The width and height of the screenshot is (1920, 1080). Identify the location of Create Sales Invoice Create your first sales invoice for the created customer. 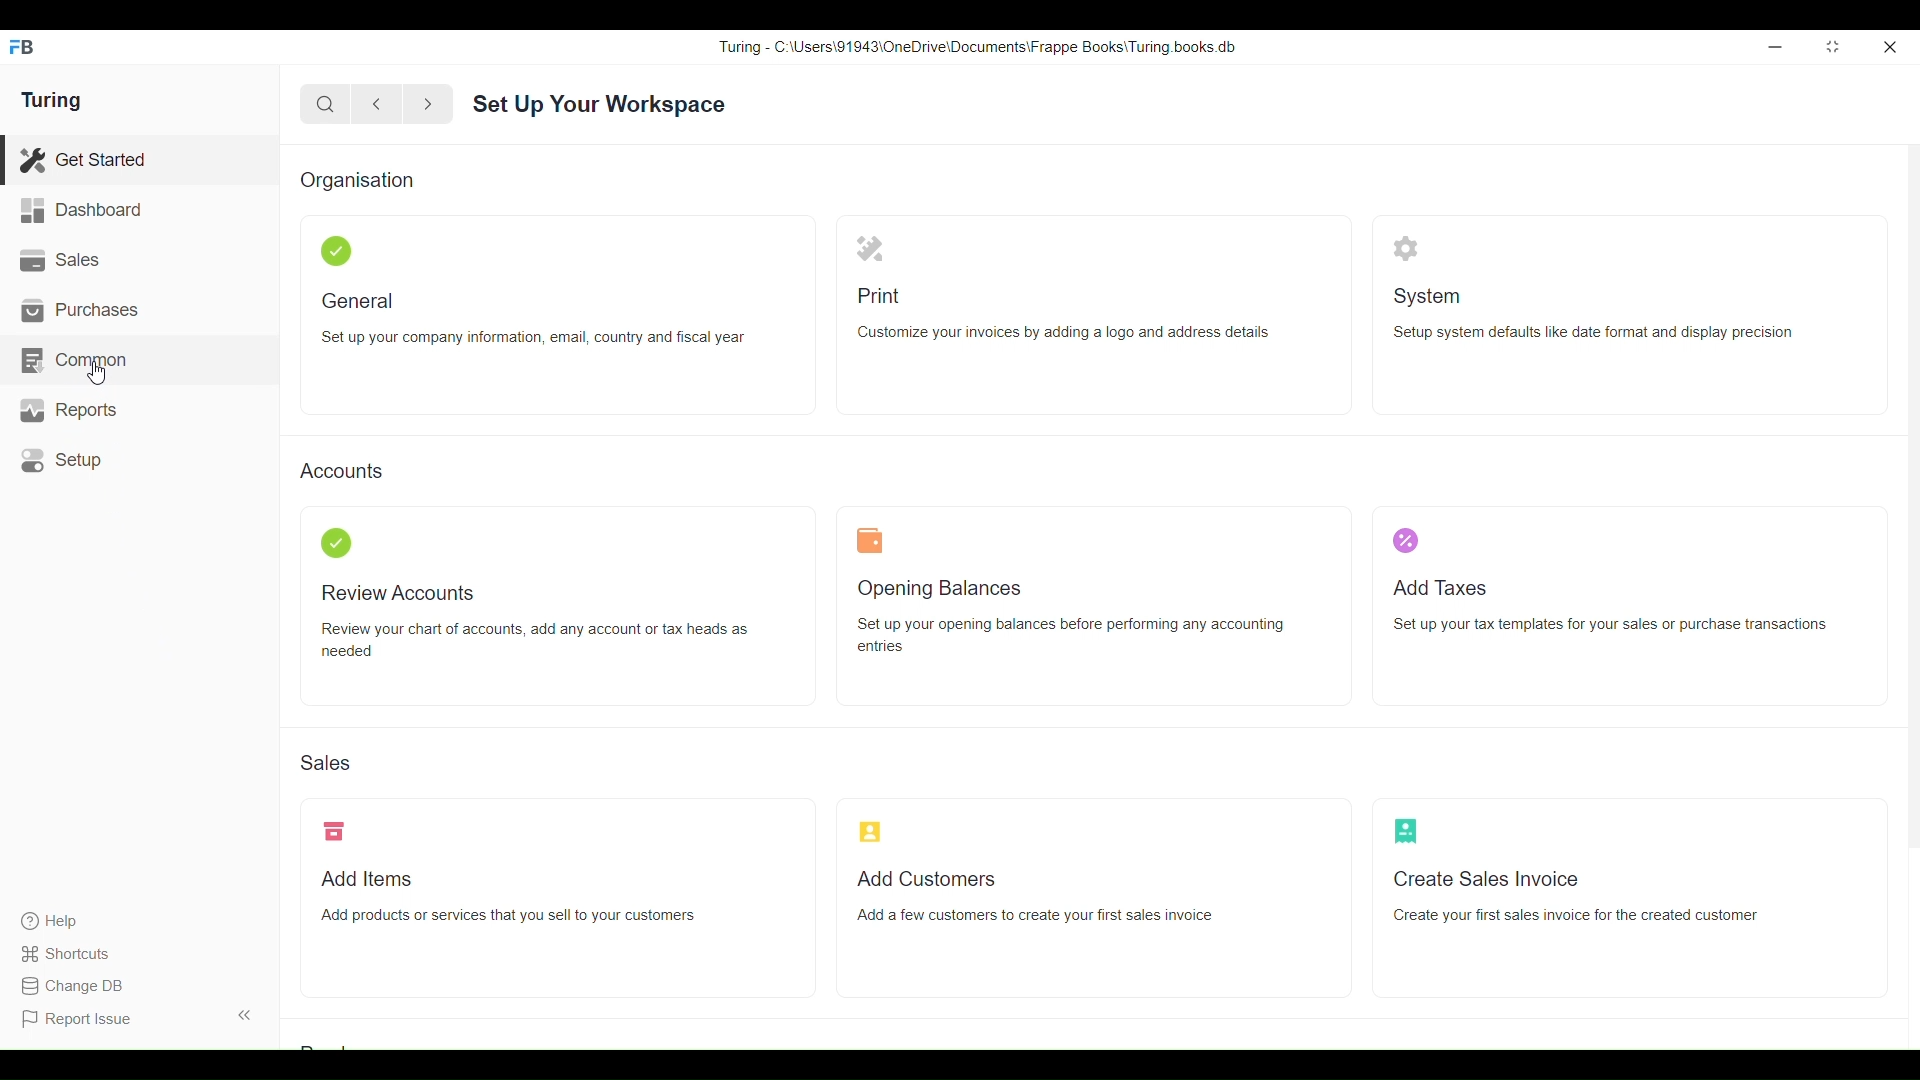
(1575, 896).